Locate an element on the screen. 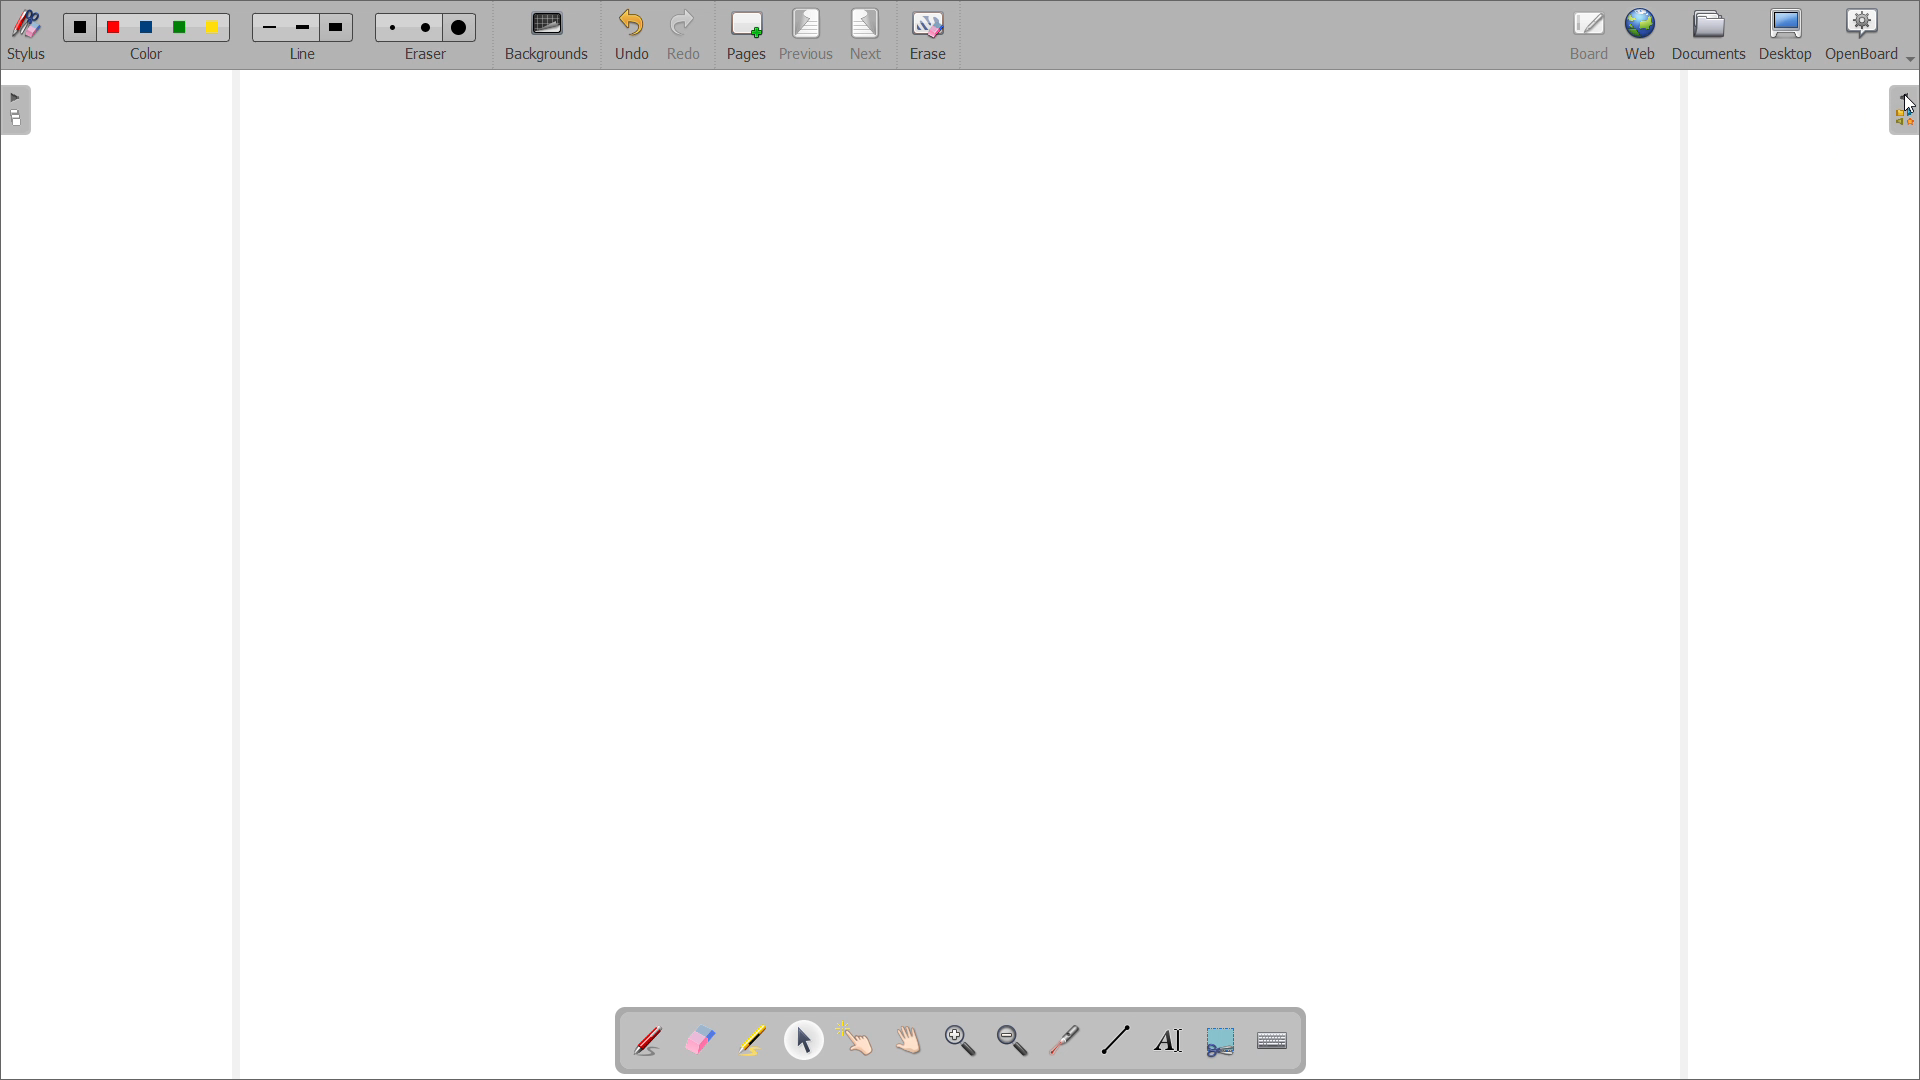 The width and height of the screenshot is (1920, 1080). color is located at coordinates (148, 54).